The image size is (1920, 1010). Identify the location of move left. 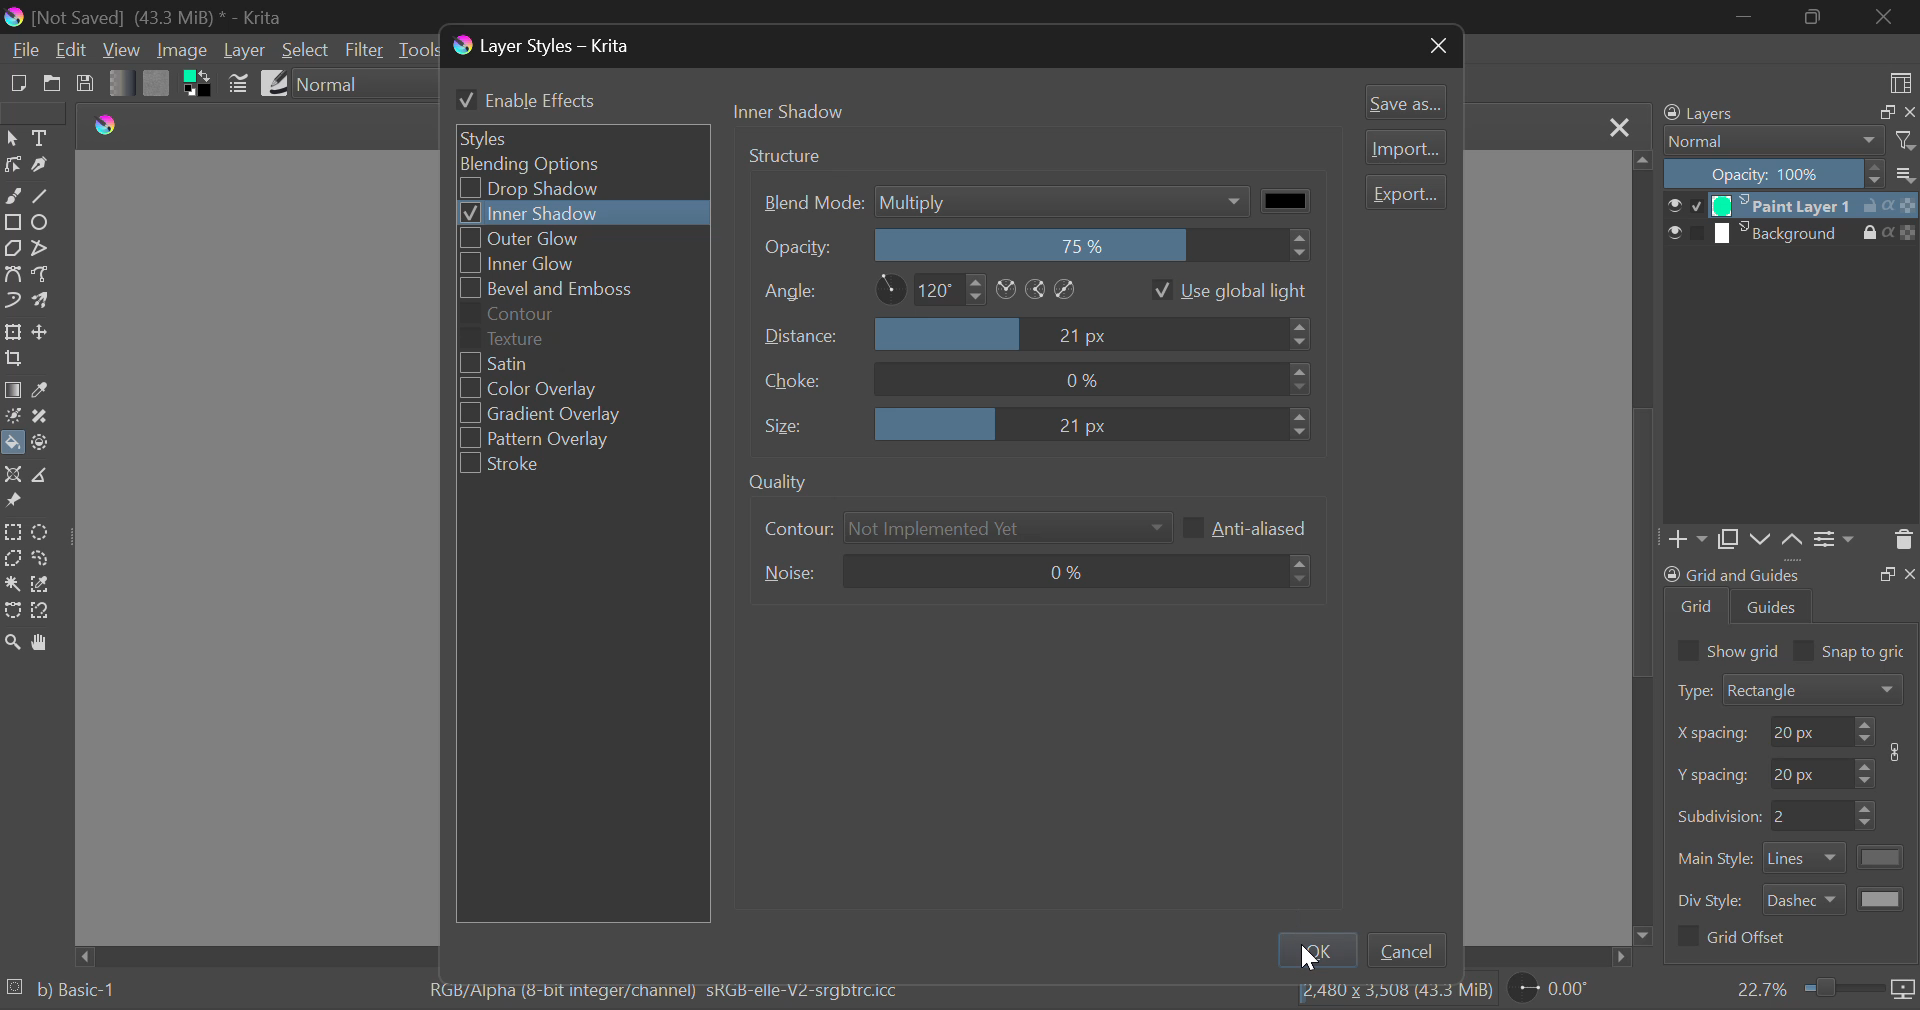
(86, 954).